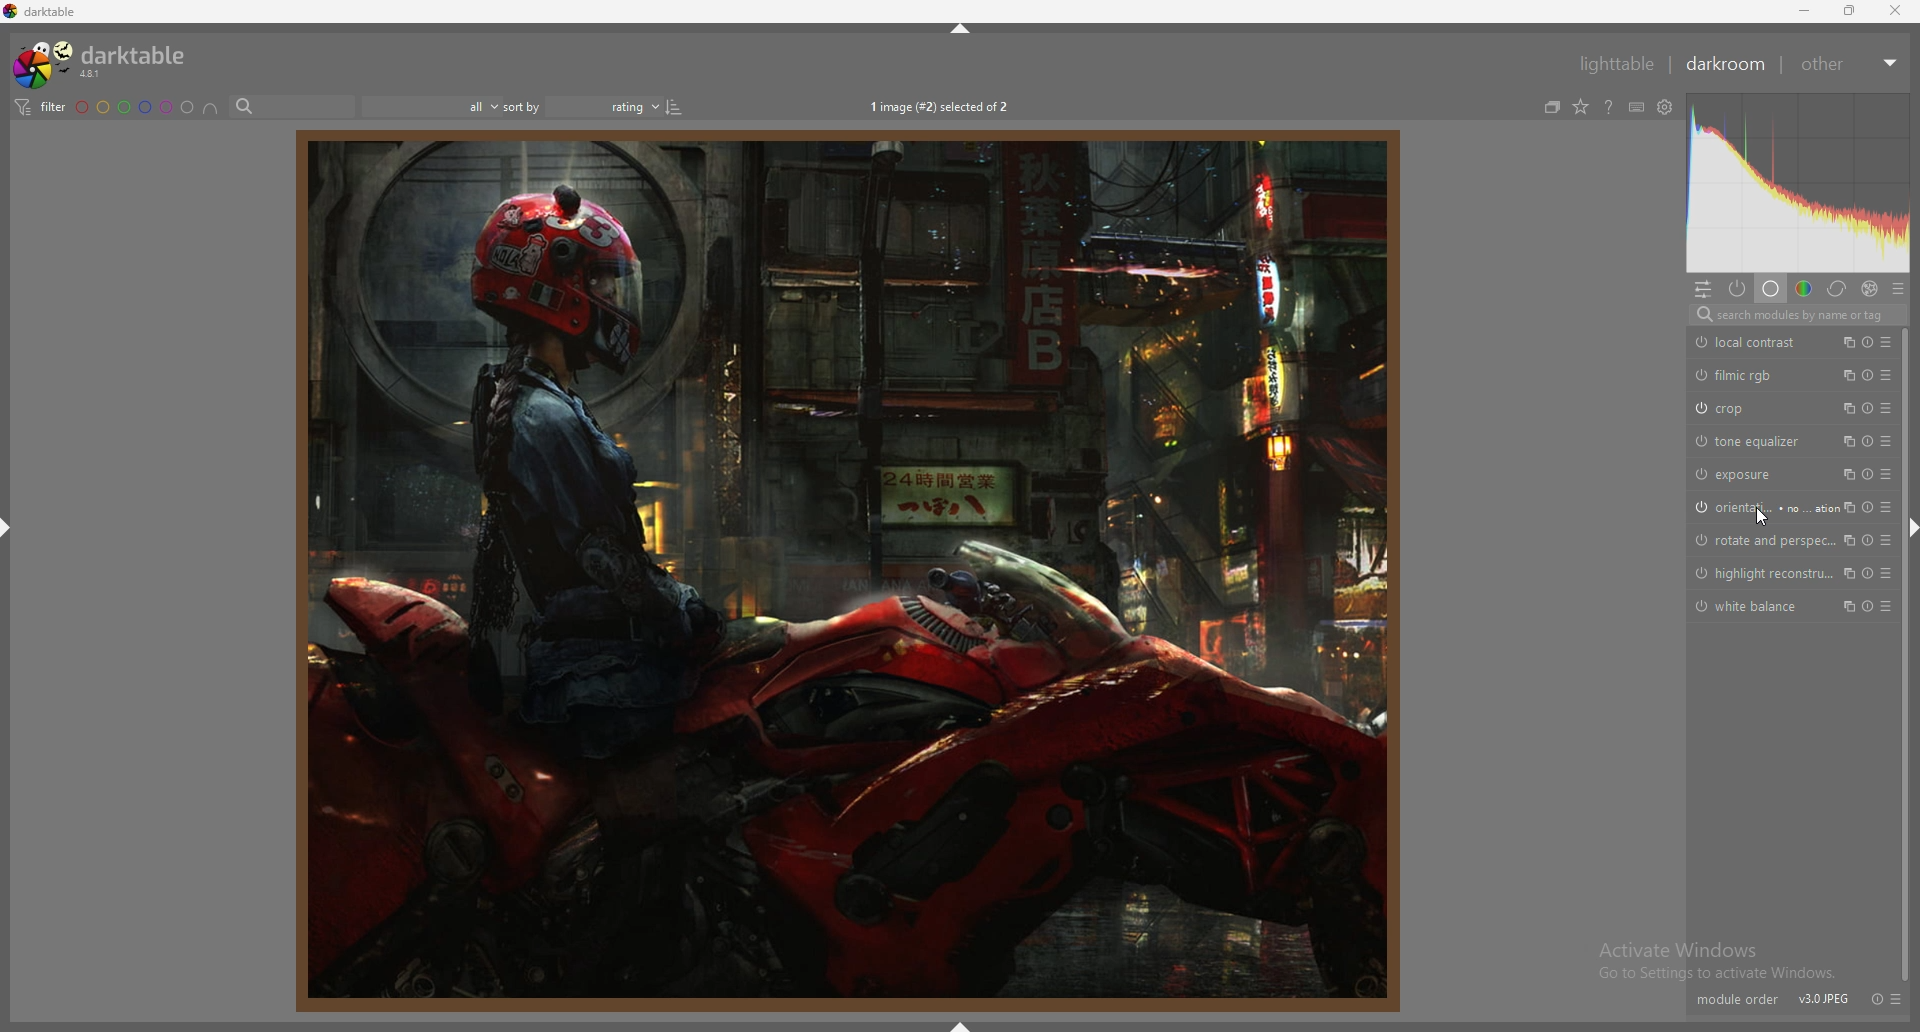 The image size is (1920, 1032). Describe the element at coordinates (1873, 998) in the screenshot. I see `reset` at that location.